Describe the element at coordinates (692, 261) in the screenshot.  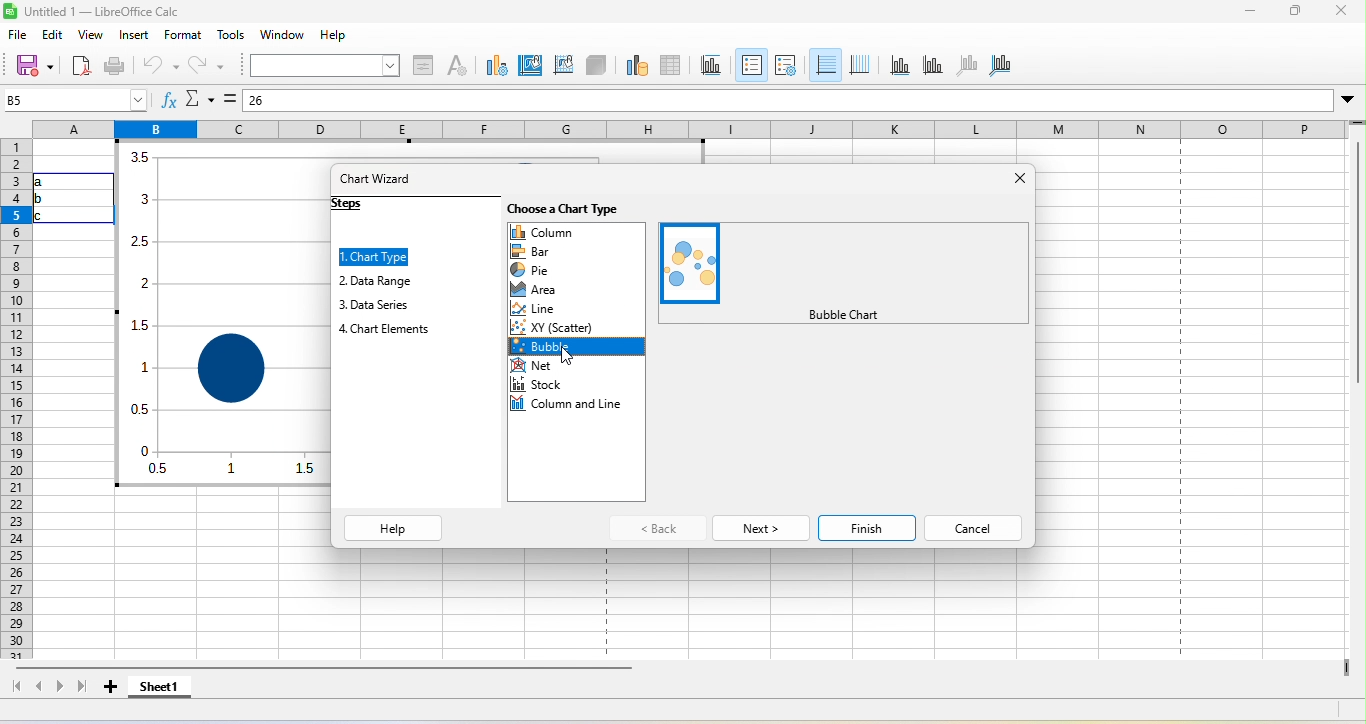
I see `bubble chart` at that location.